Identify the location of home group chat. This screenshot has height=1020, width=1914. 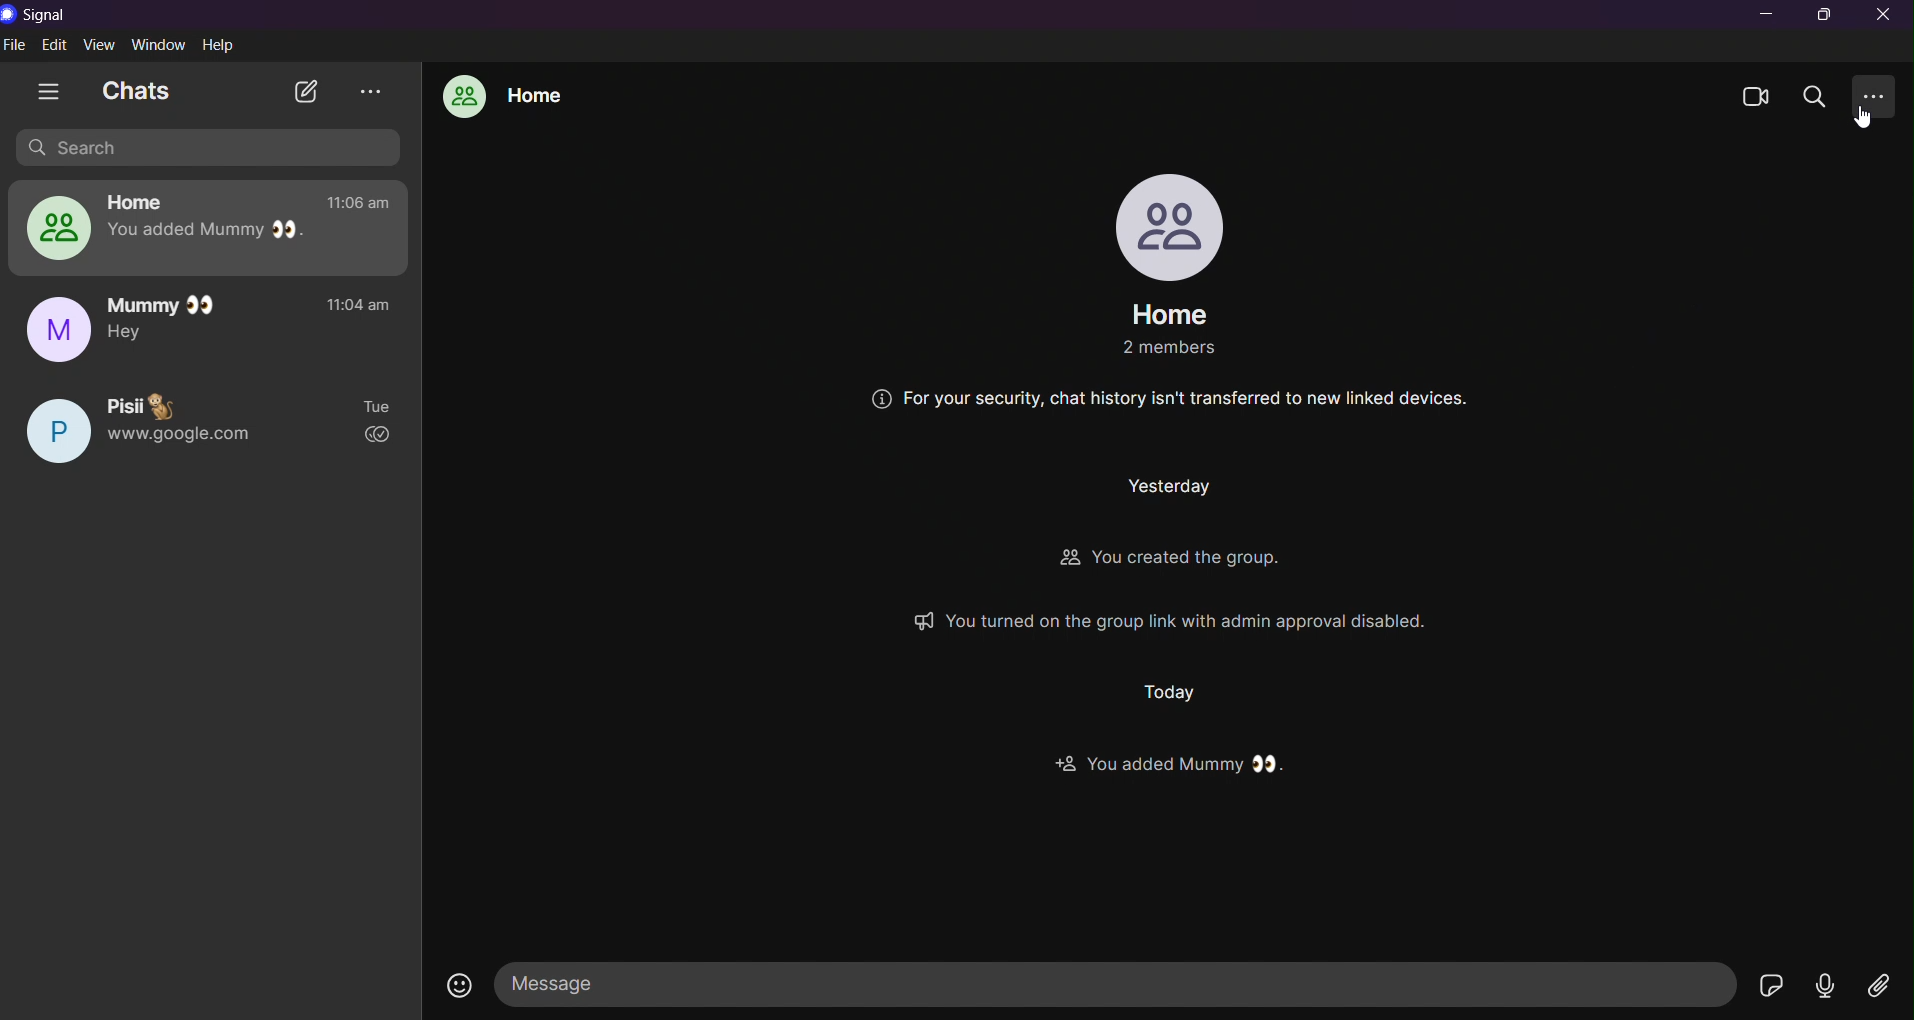
(203, 227).